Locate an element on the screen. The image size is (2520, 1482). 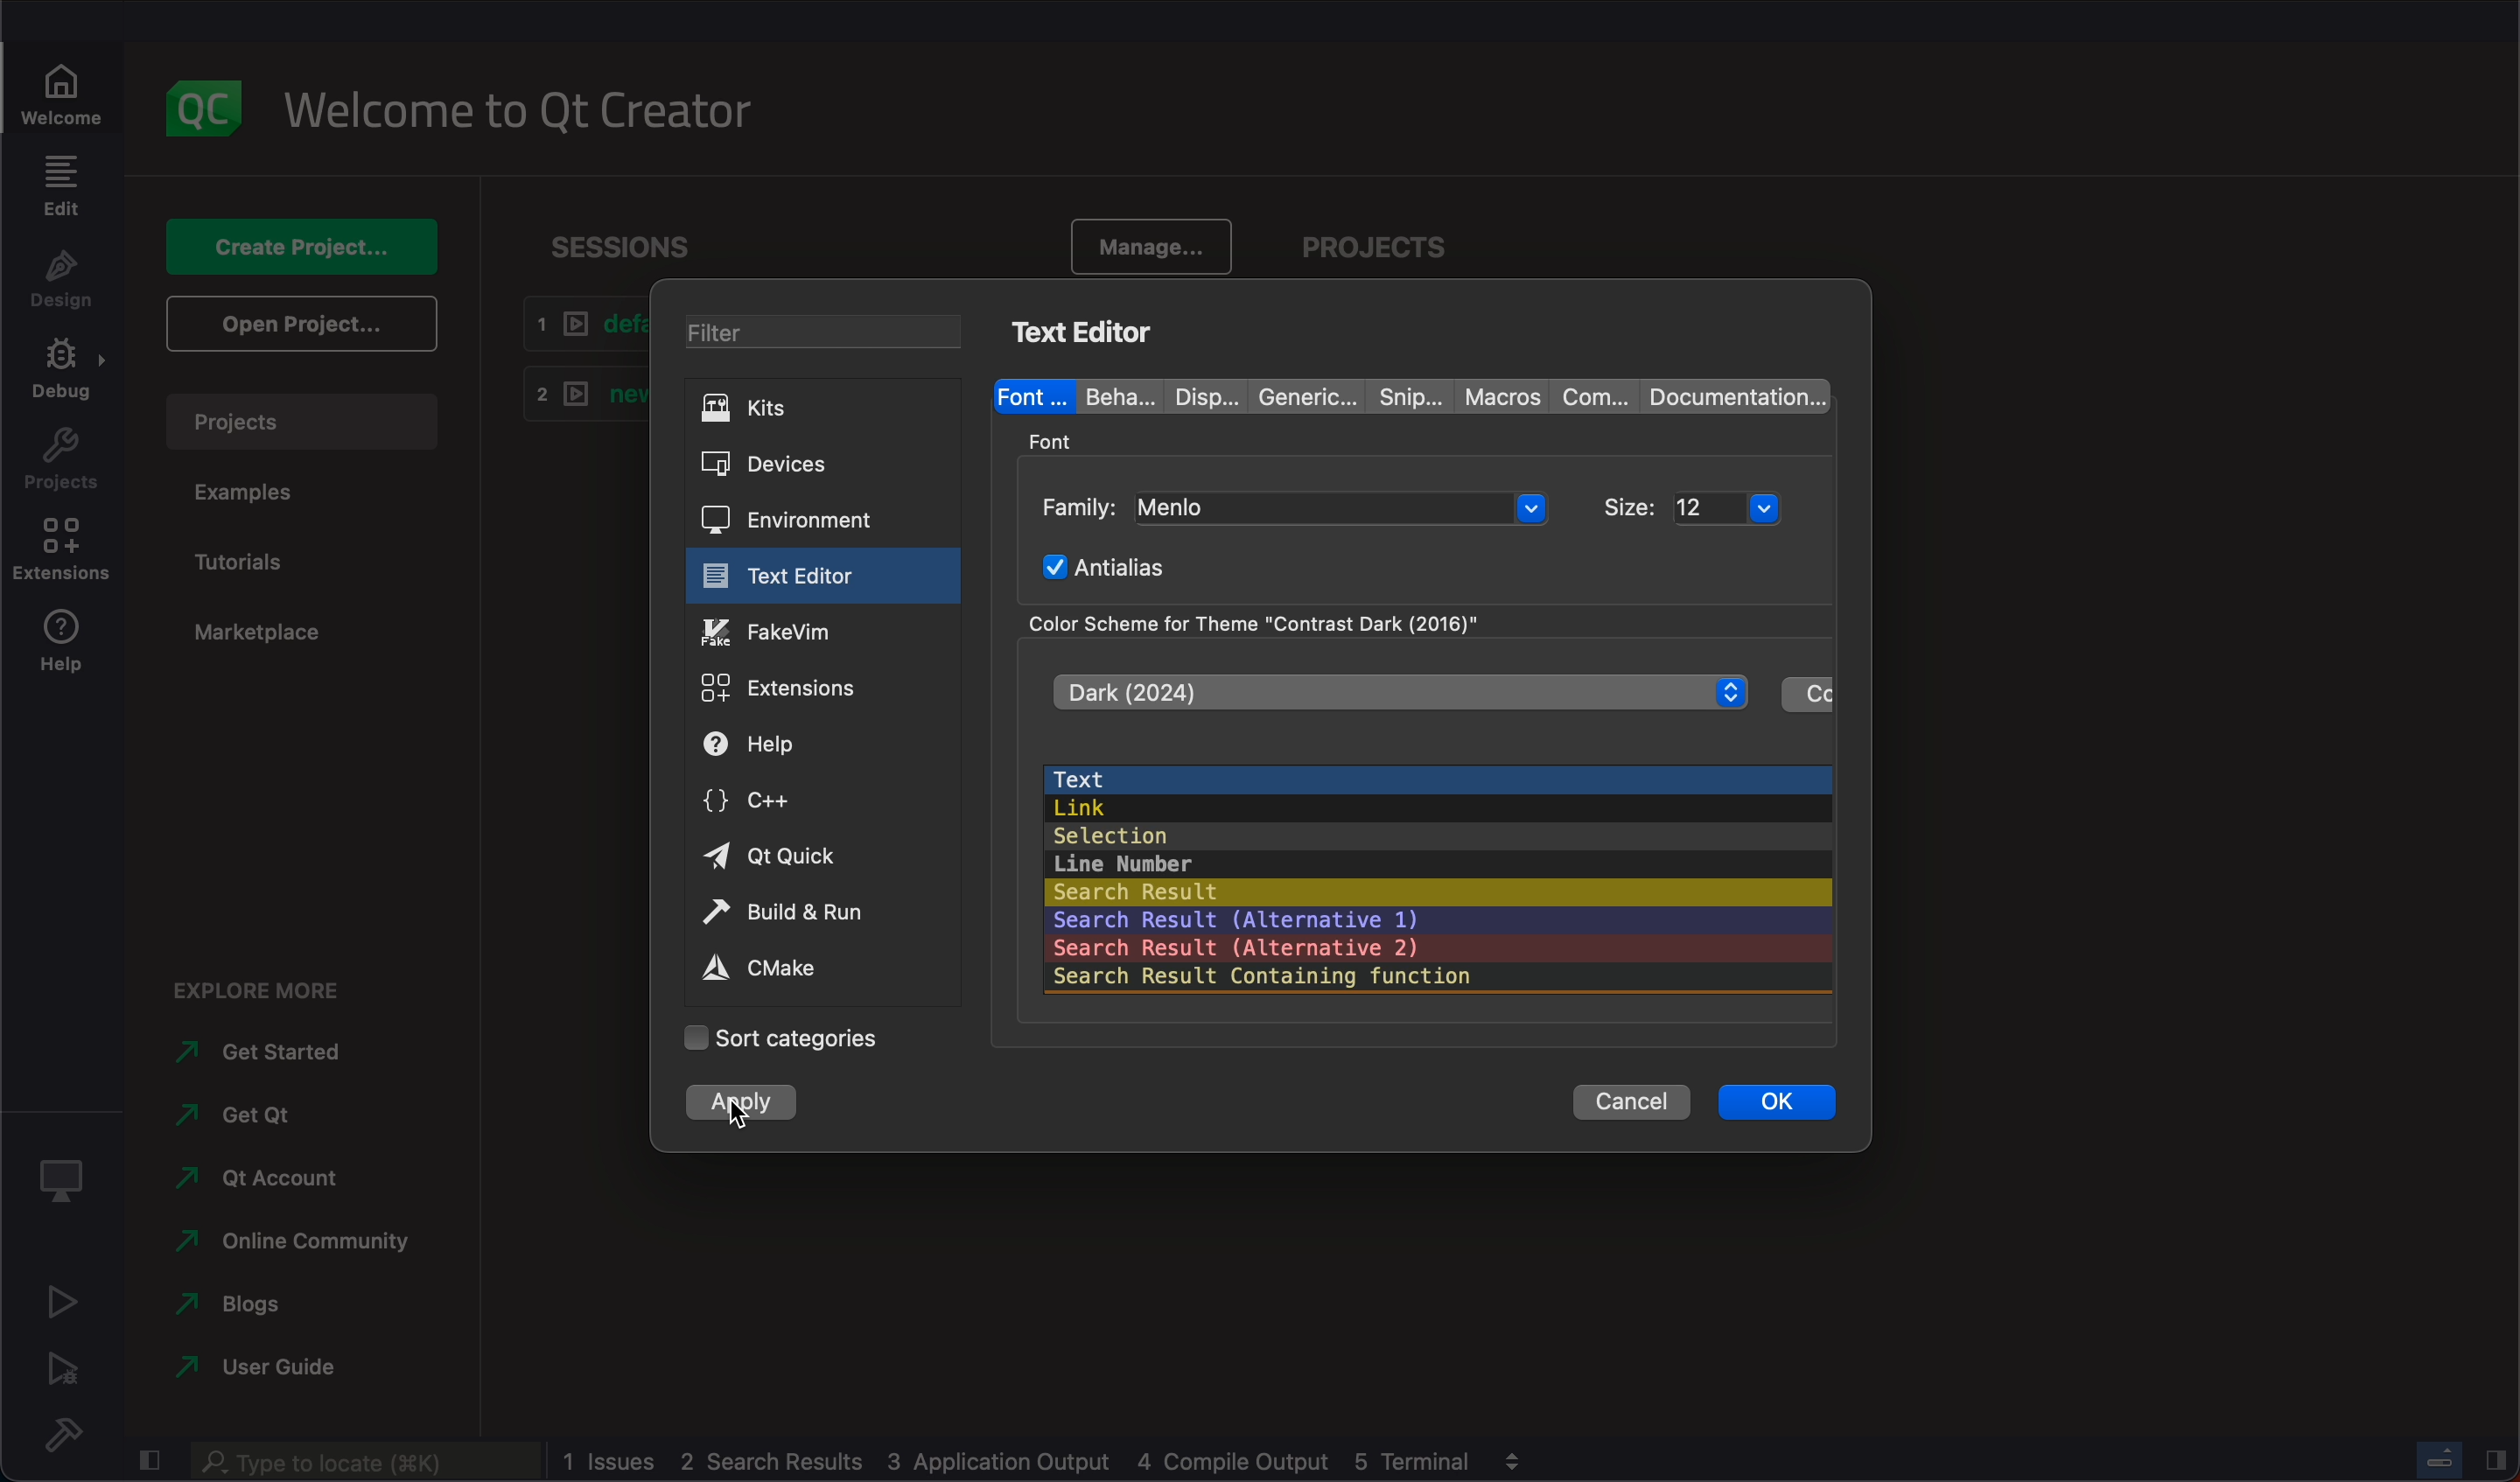
online community is located at coordinates (292, 1244).